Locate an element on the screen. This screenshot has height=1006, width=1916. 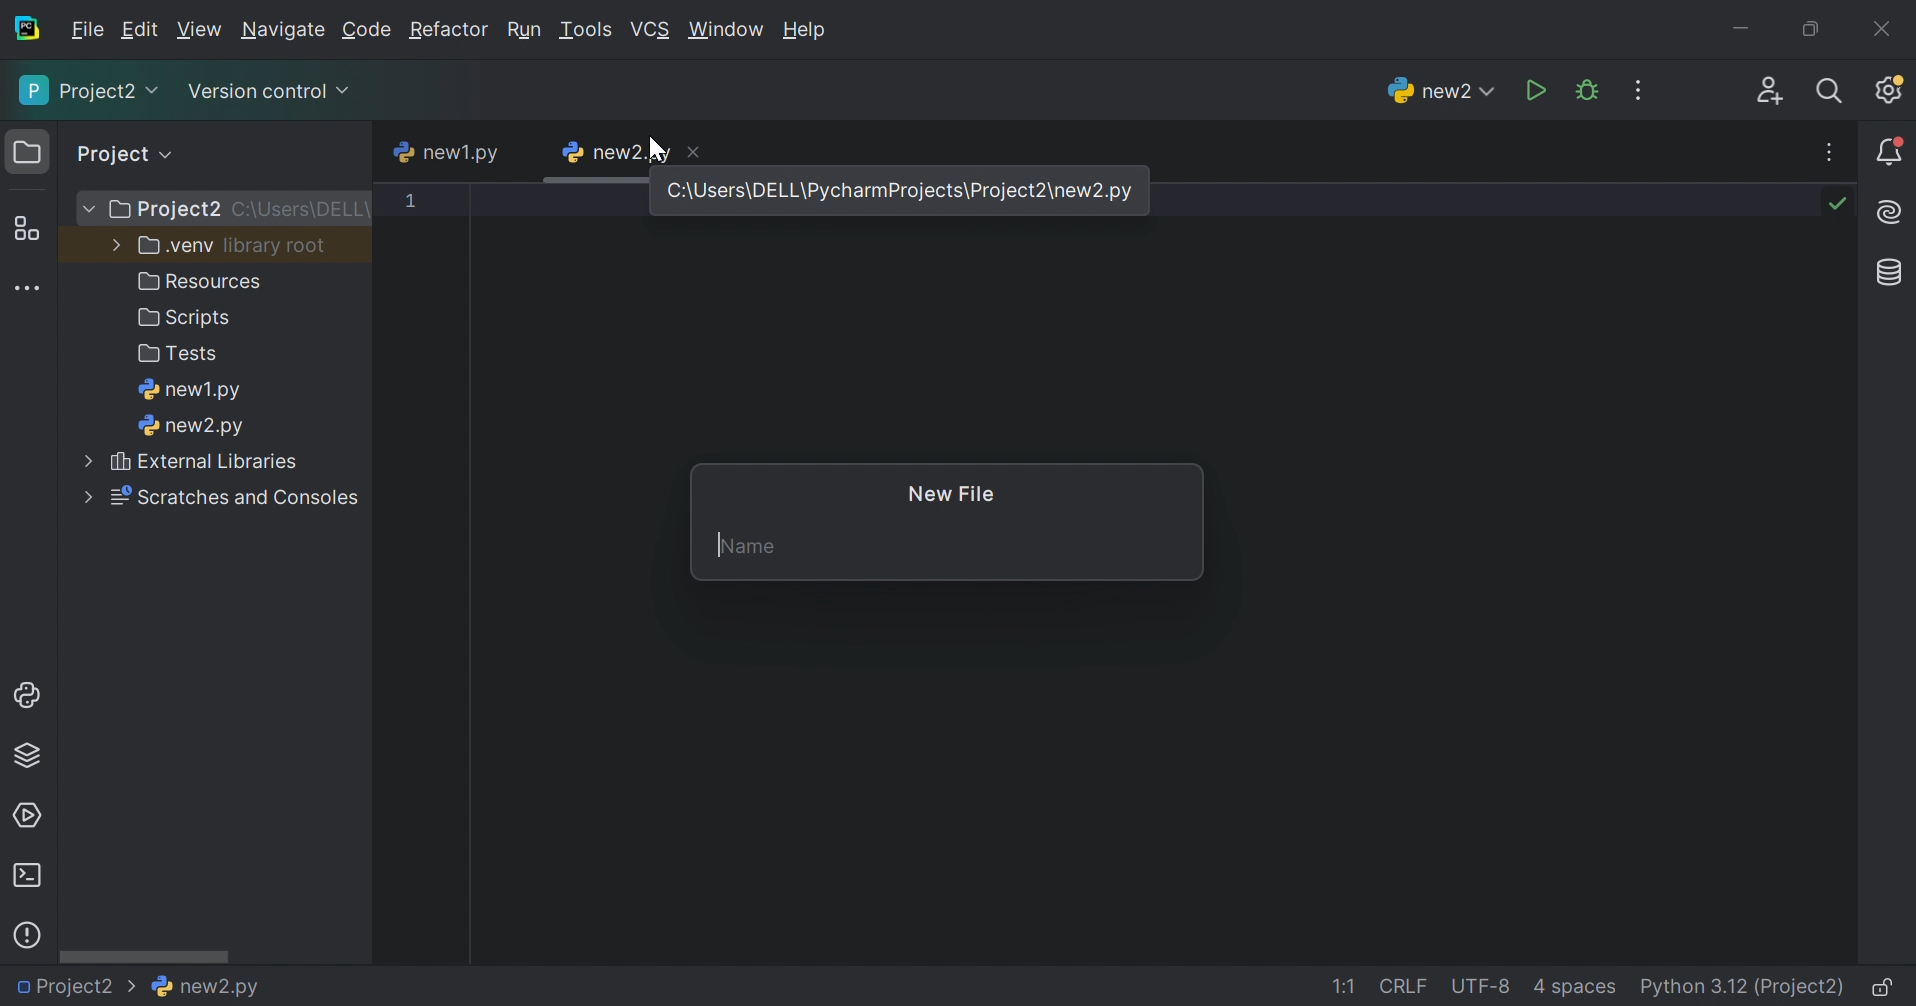
new2.py is located at coordinates (192, 428).